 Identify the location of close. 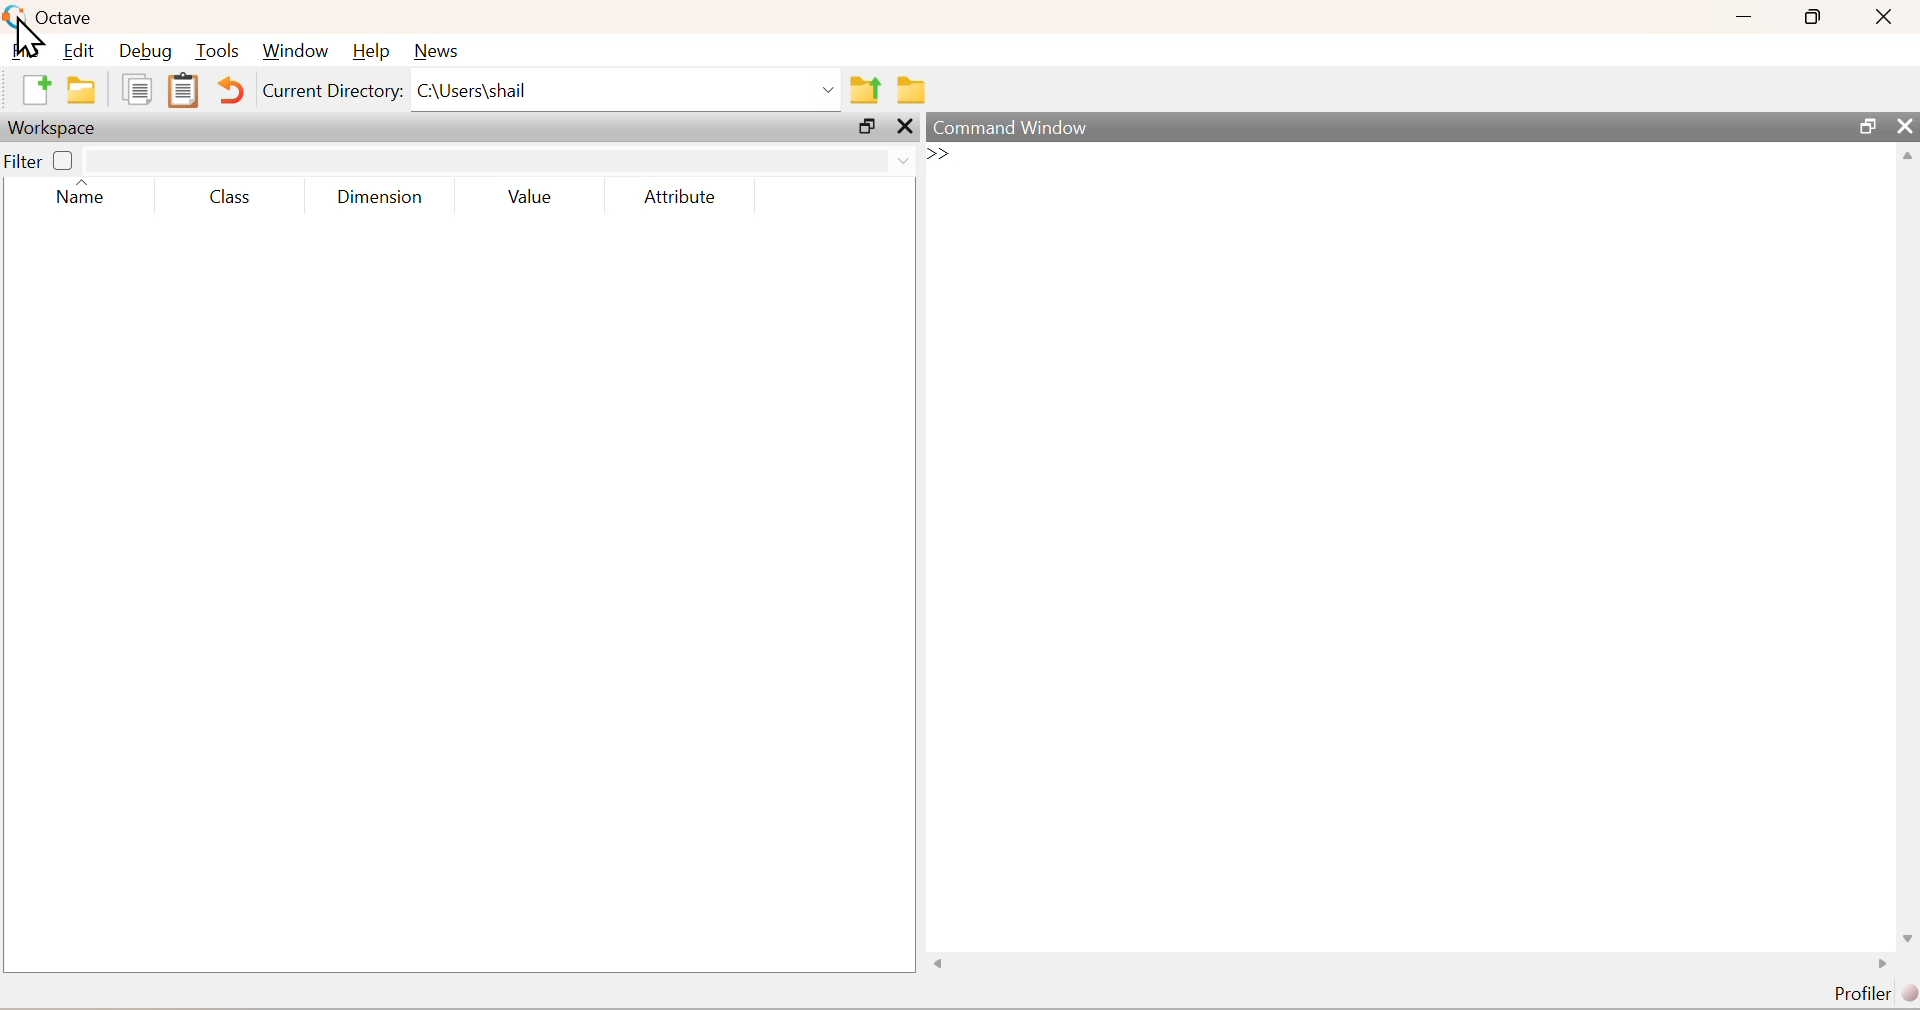
(1882, 17).